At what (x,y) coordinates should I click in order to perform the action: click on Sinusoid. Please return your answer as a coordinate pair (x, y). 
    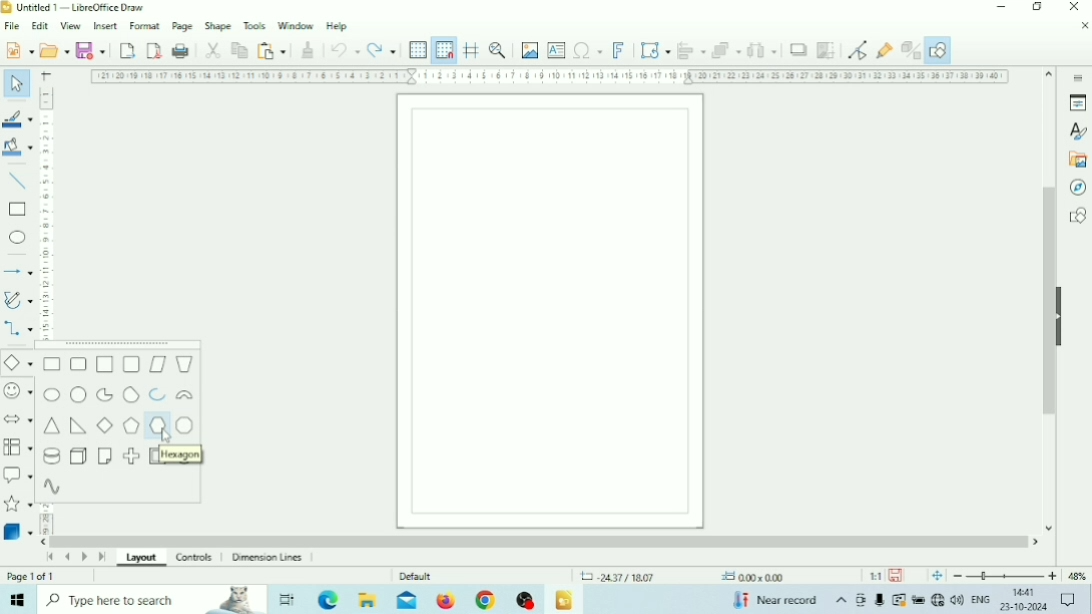
    Looking at the image, I should click on (53, 486).